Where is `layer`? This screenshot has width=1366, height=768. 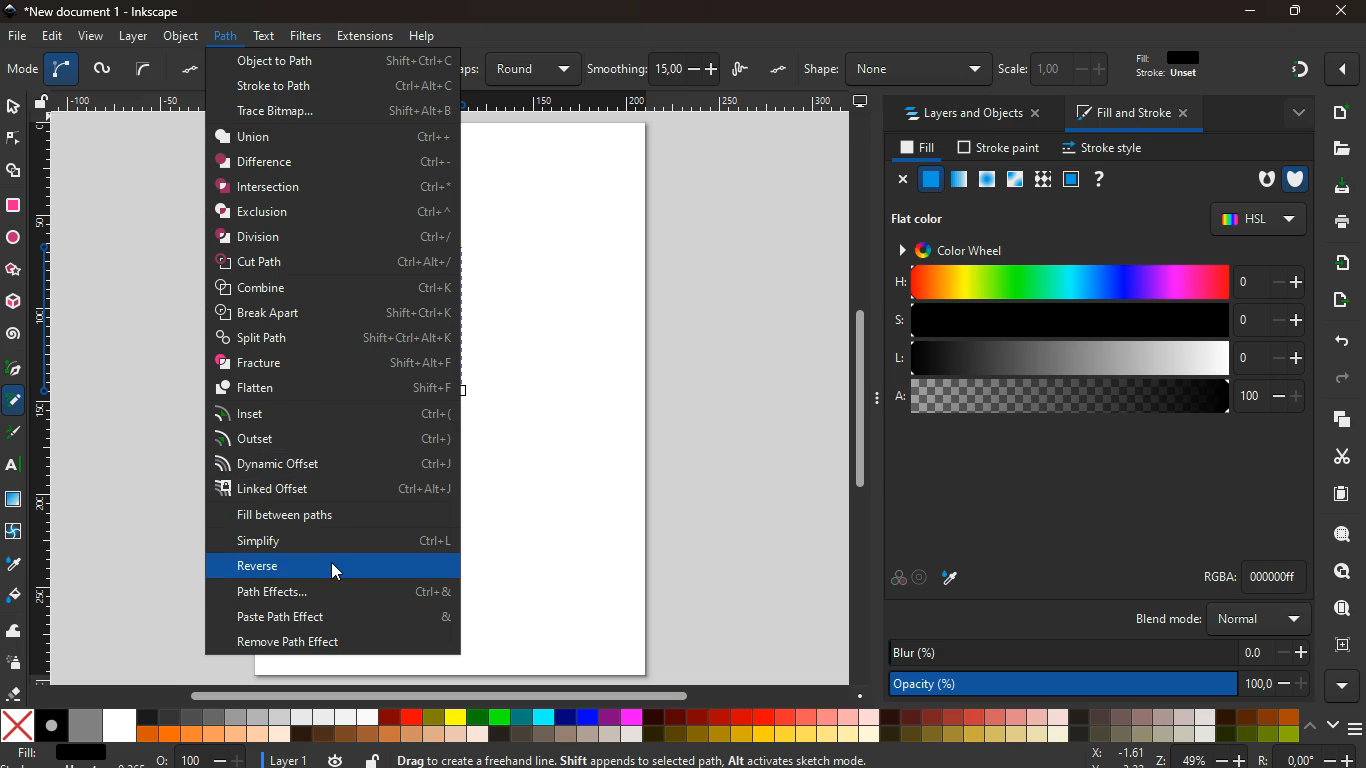 layer is located at coordinates (290, 761).